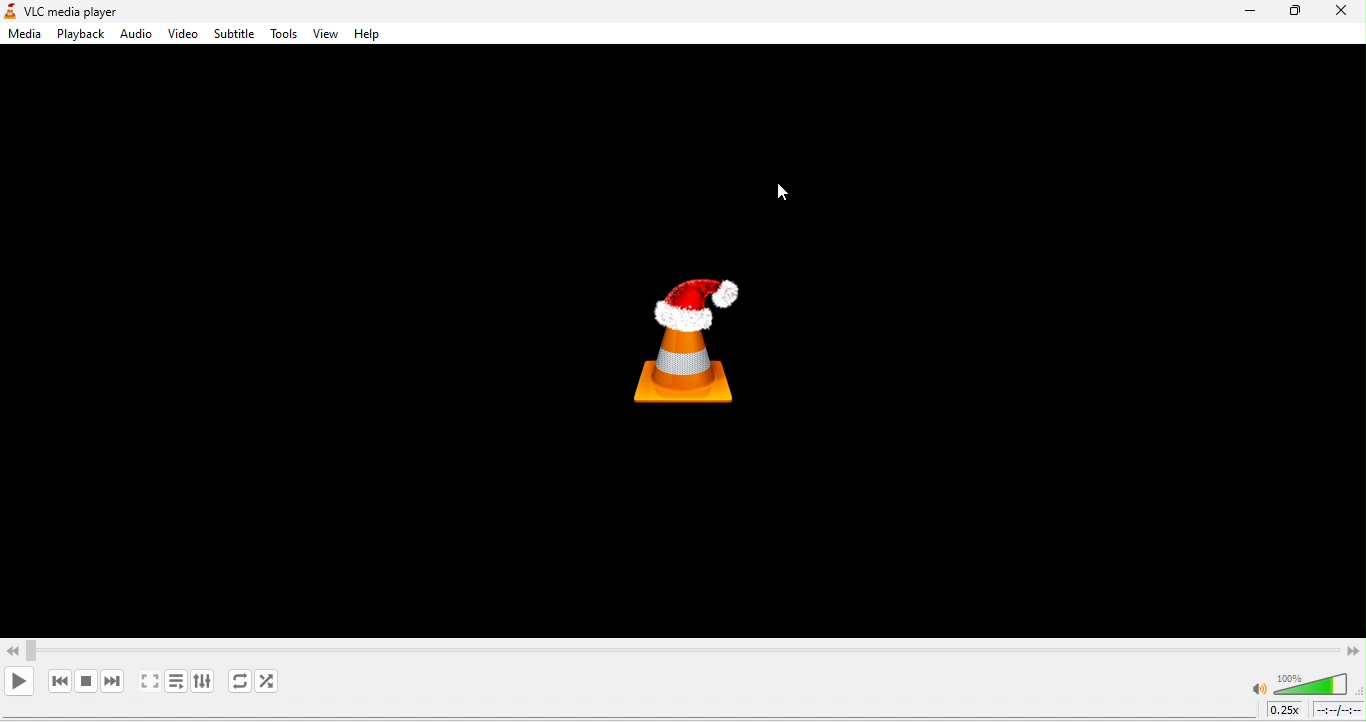 The height and width of the screenshot is (722, 1366). What do you see at coordinates (53, 684) in the screenshot?
I see `previous media` at bounding box center [53, 684].